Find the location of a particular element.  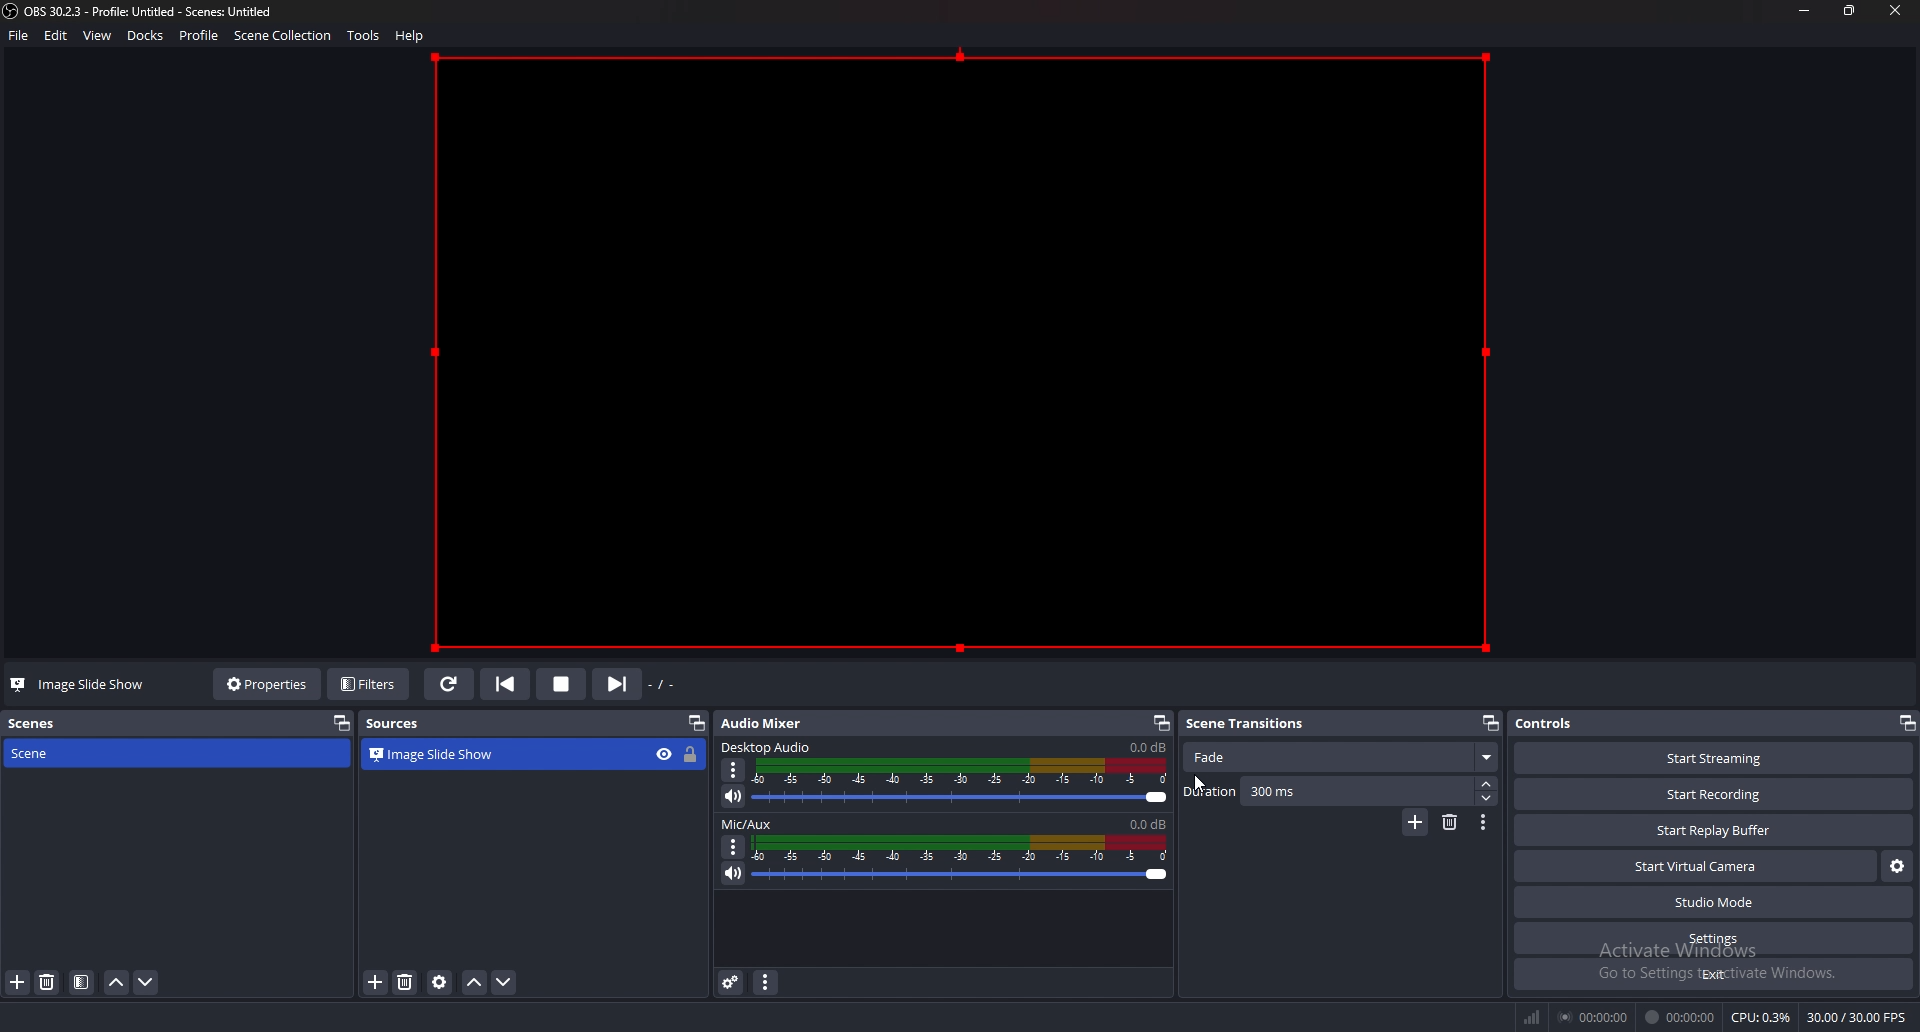

scene is located at coordinates (69, 754).